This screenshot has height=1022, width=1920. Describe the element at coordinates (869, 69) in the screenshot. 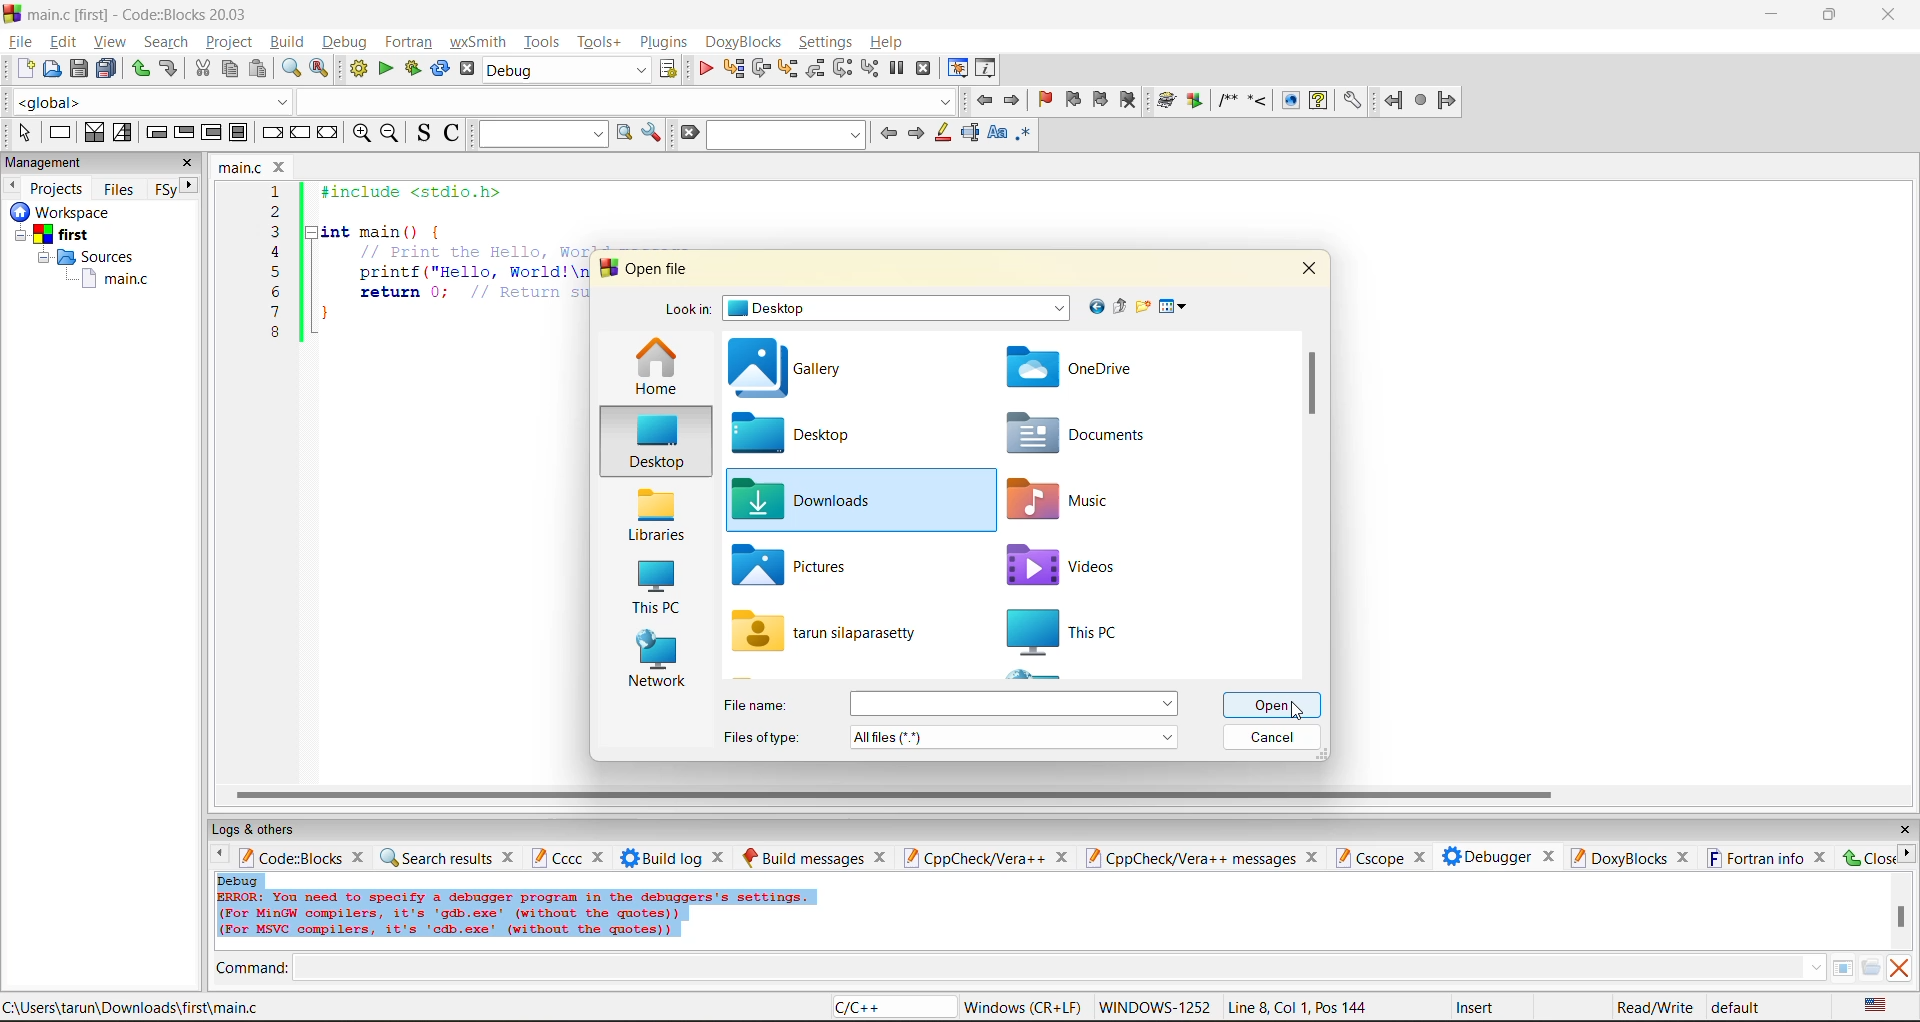

I see `step into instruction` at that location.